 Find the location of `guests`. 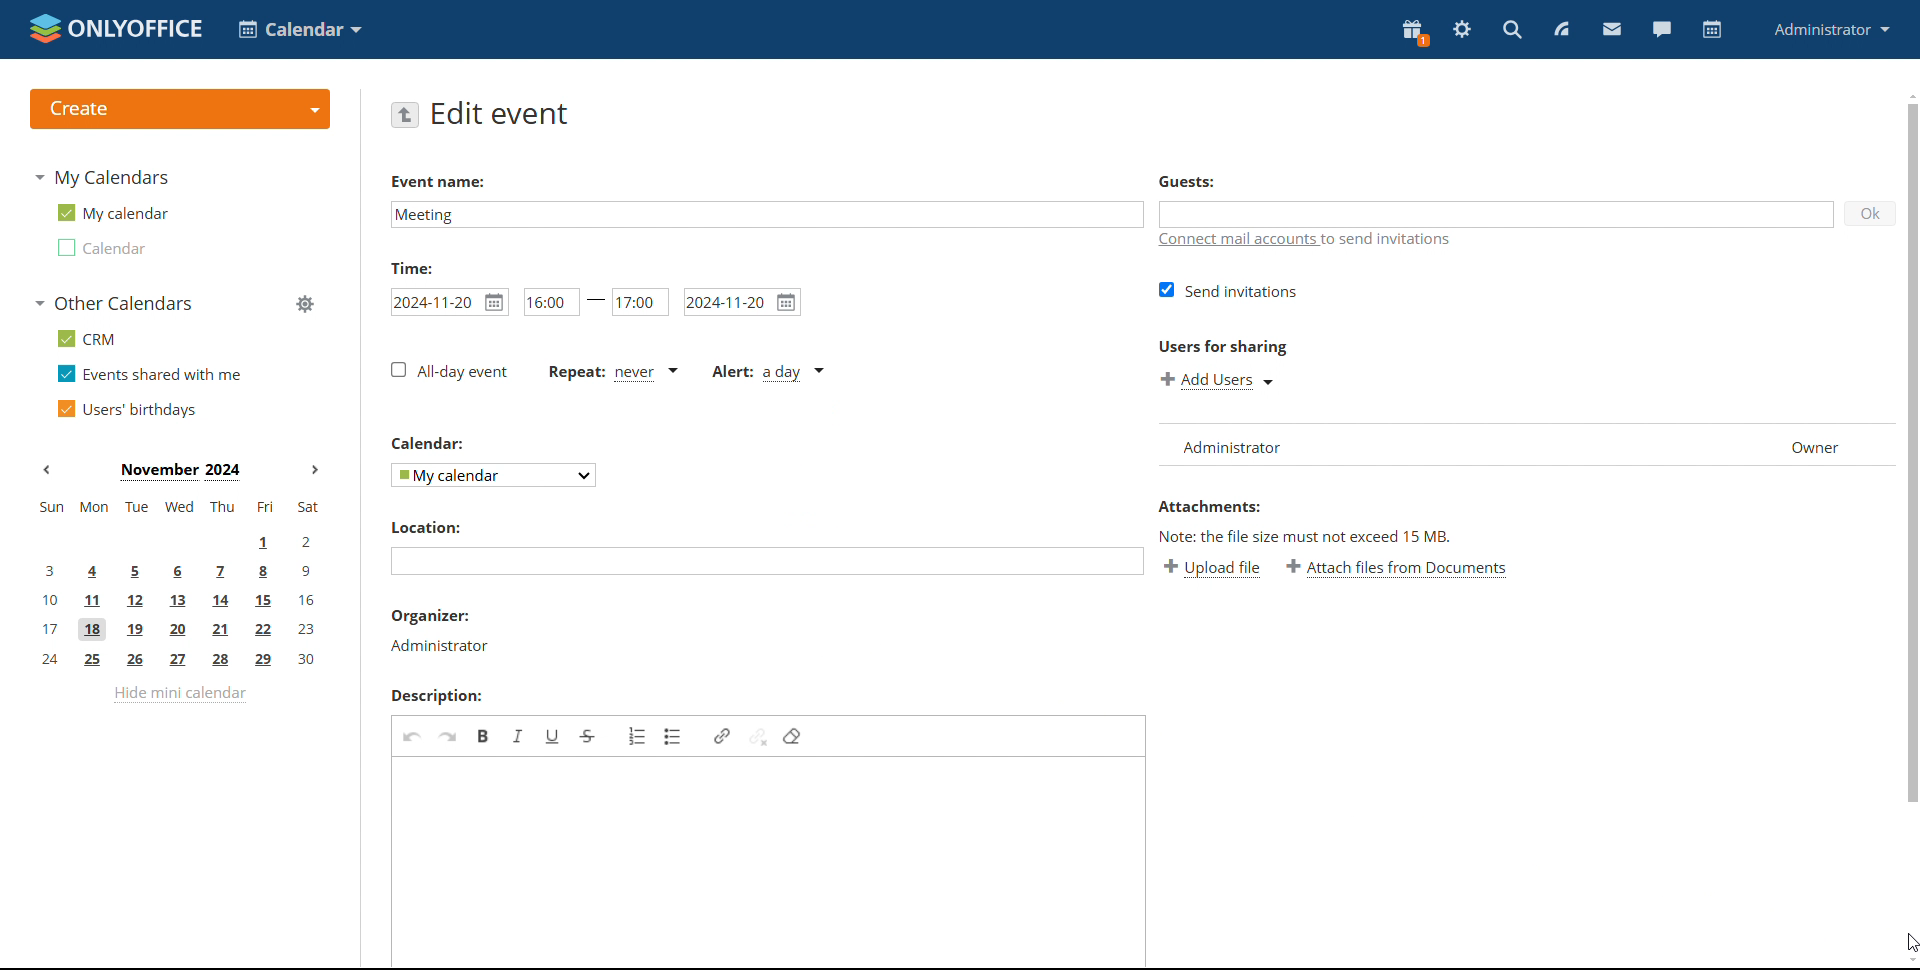

guests is located at coordinates (1186, 184).